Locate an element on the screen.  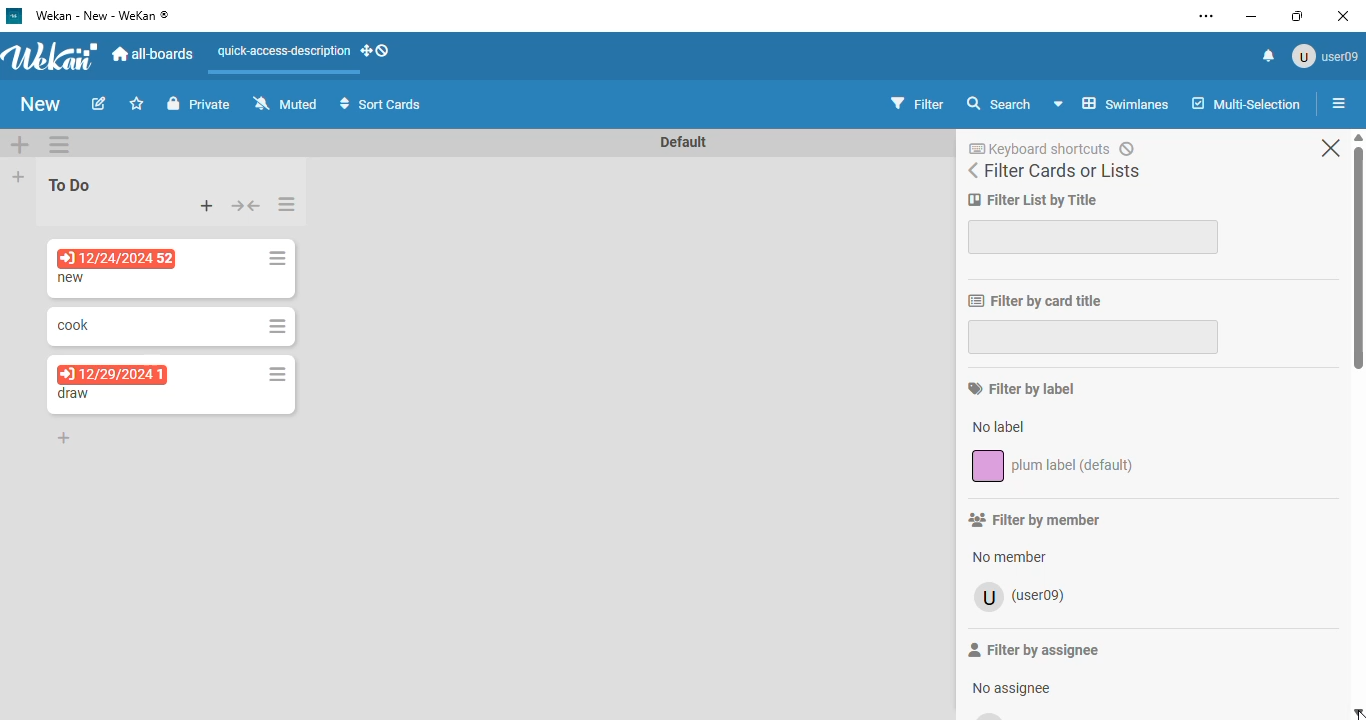
swimlane actions is located at coordinates (58, 144).